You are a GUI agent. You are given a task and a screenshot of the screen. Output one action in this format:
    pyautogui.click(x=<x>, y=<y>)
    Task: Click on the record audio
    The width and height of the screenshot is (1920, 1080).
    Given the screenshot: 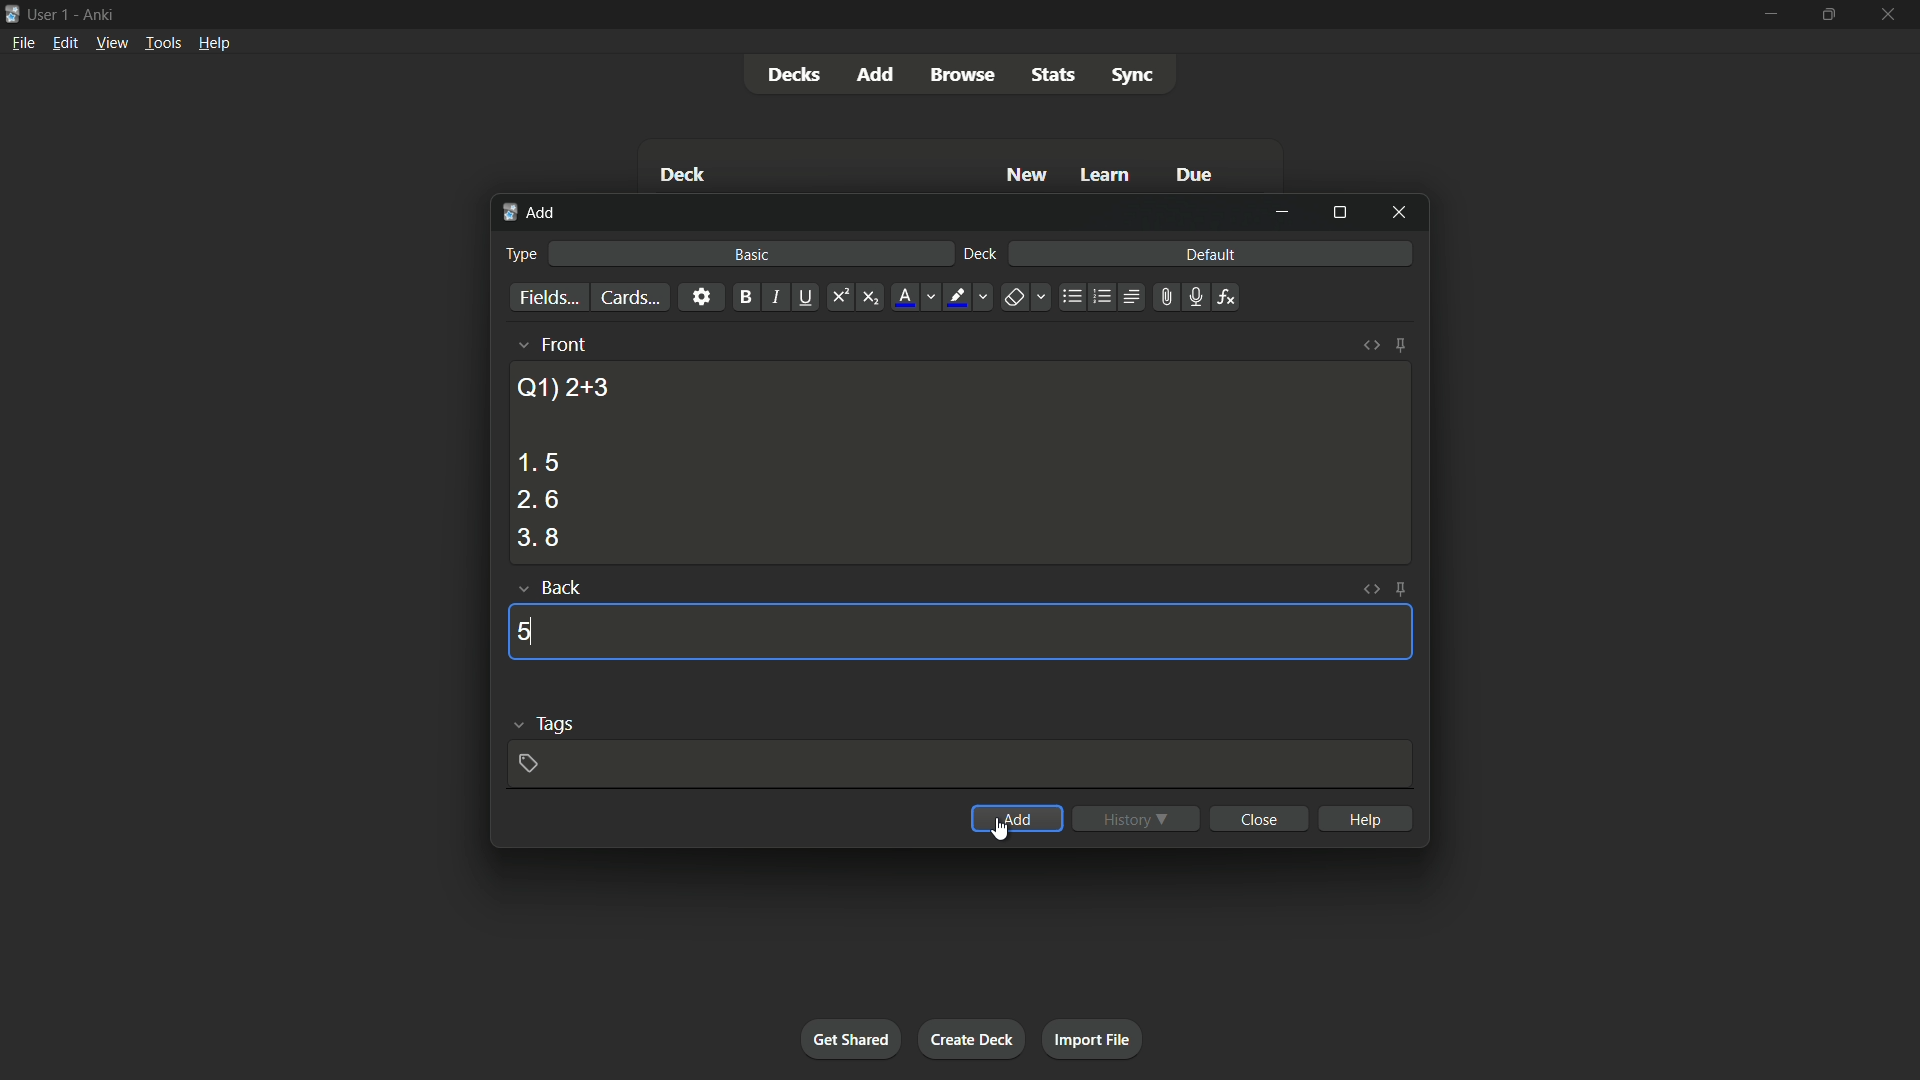 What is the action you would take?
    pyautogui.click(x=1194, y=298)
    